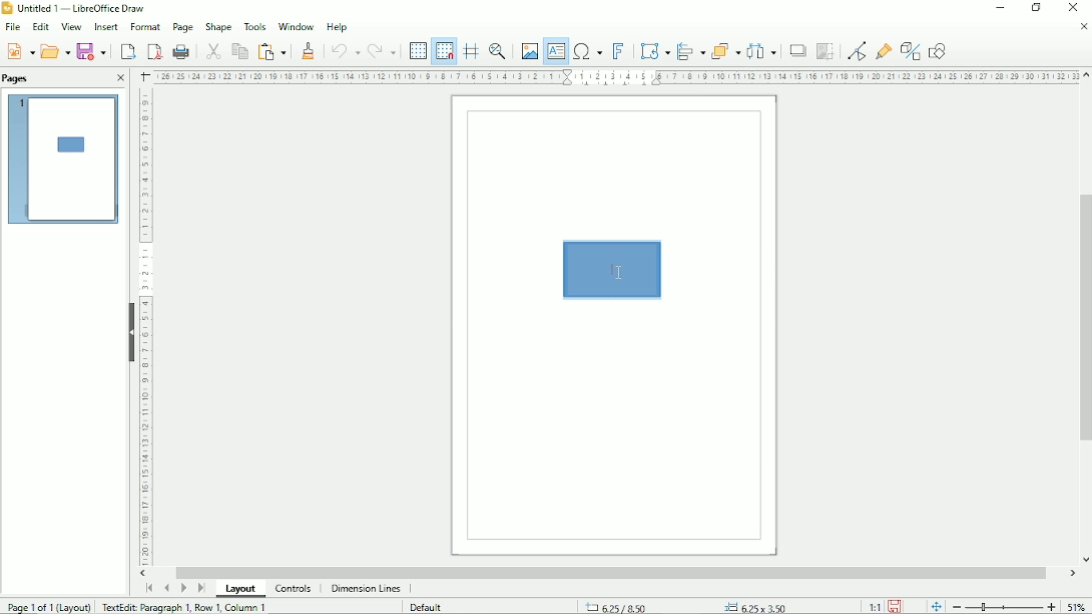 This screenshot has height=614, width=1092. I want to click on Save, so click(895, 607).